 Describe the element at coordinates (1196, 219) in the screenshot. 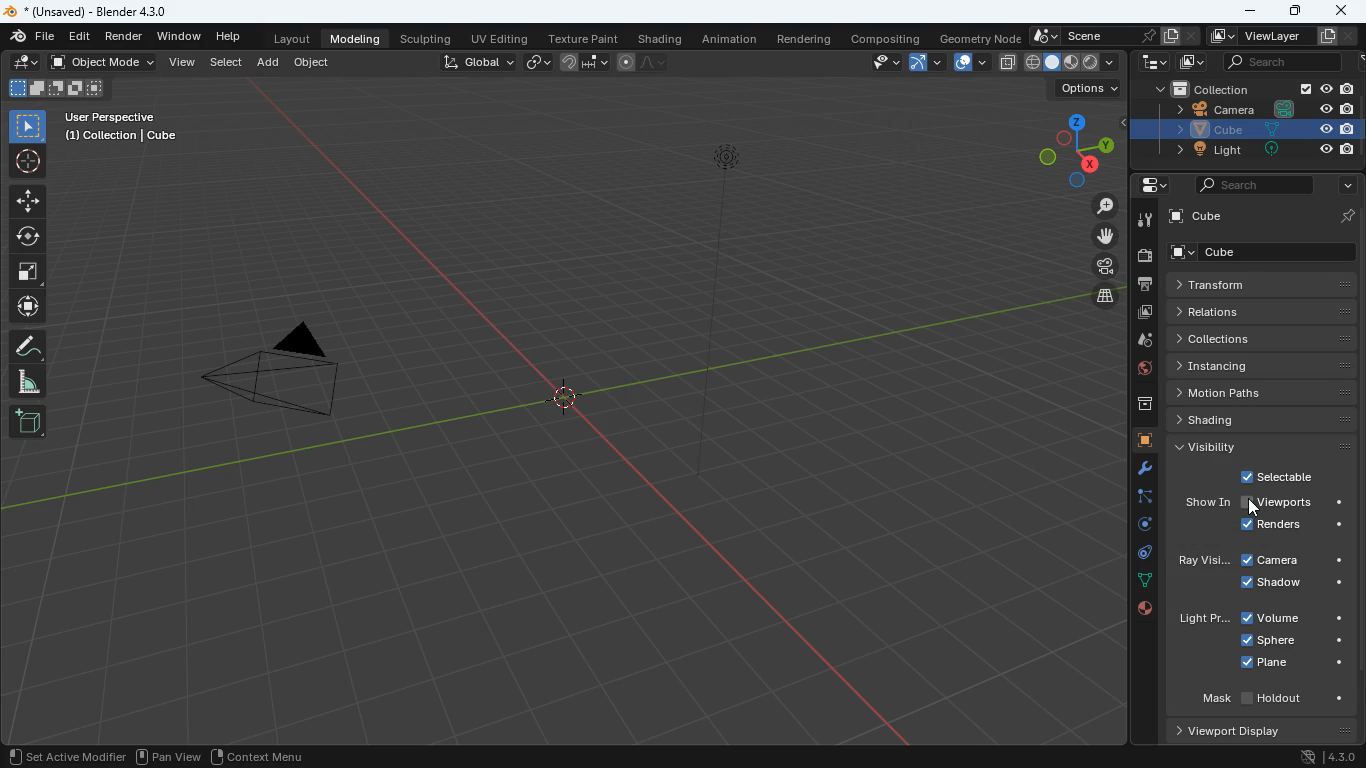

I see `cube` at that location.